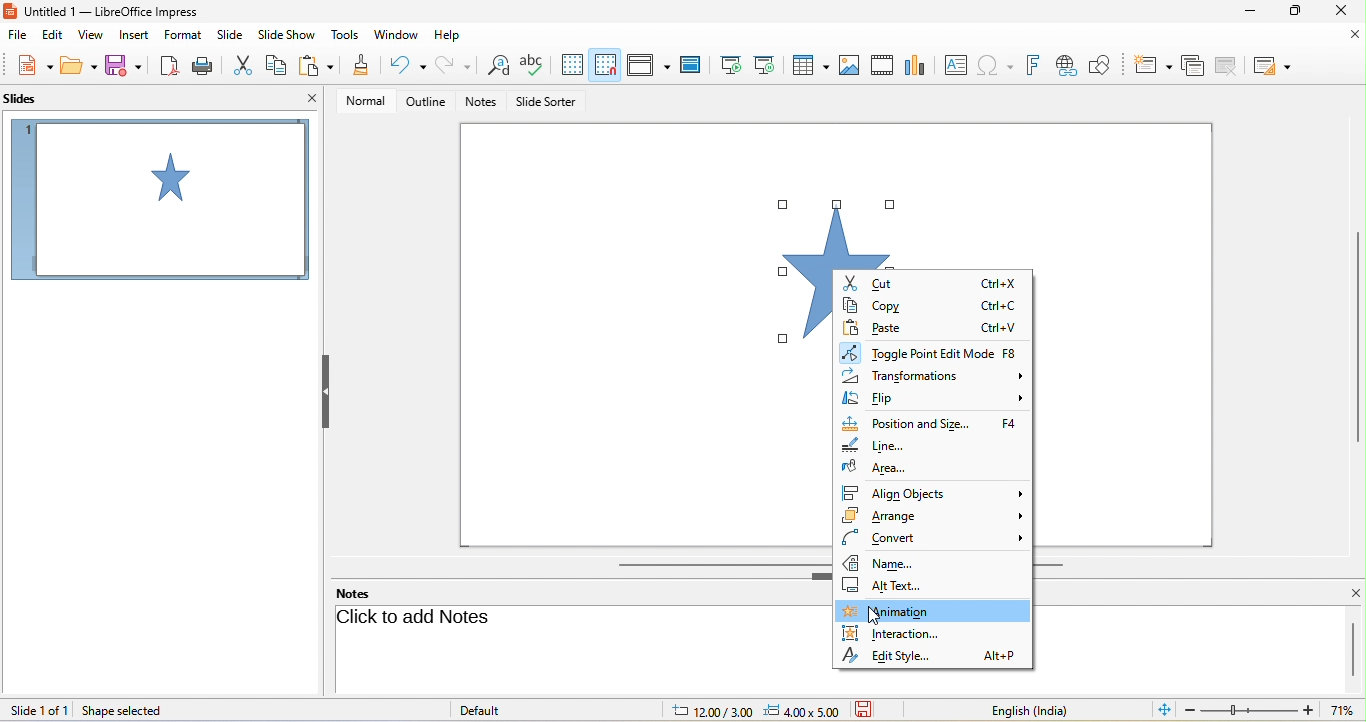  I want to click on align object, so click(931, 492).